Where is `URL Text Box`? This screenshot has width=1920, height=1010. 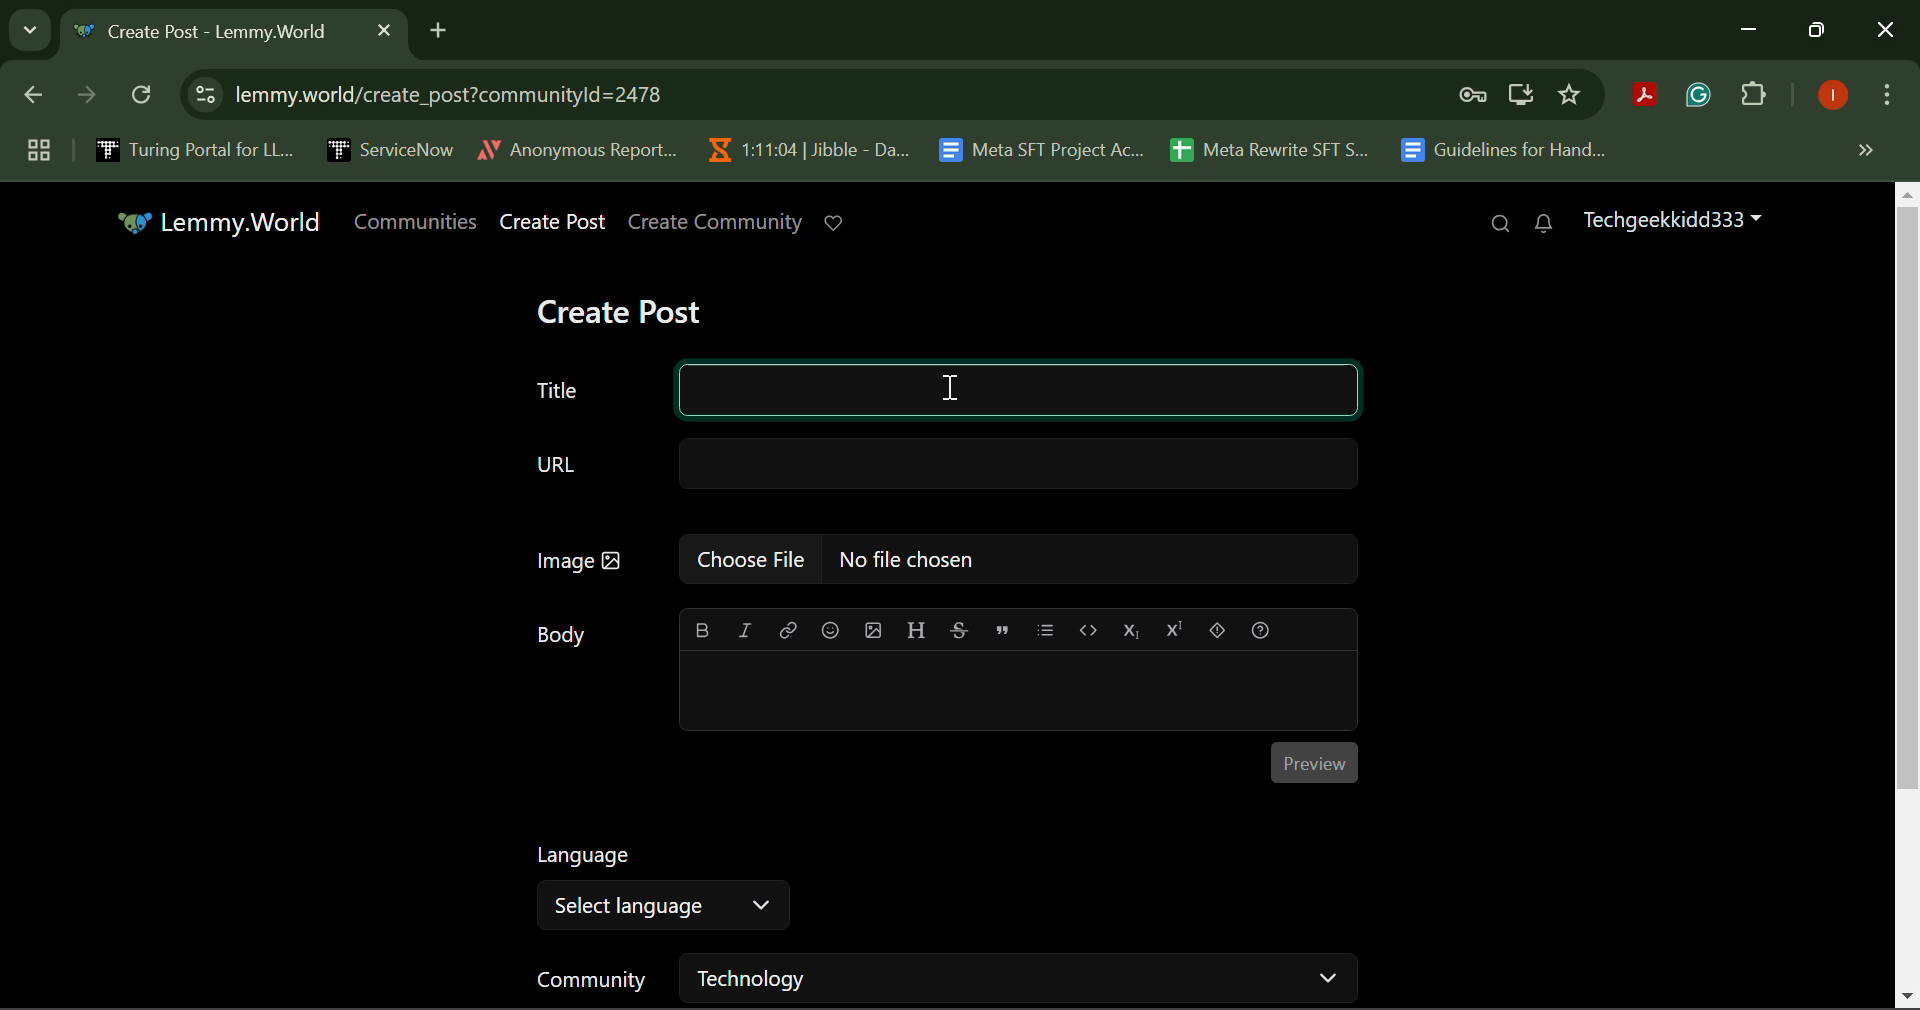 URL Text Box is located at coordinates (948, 462).